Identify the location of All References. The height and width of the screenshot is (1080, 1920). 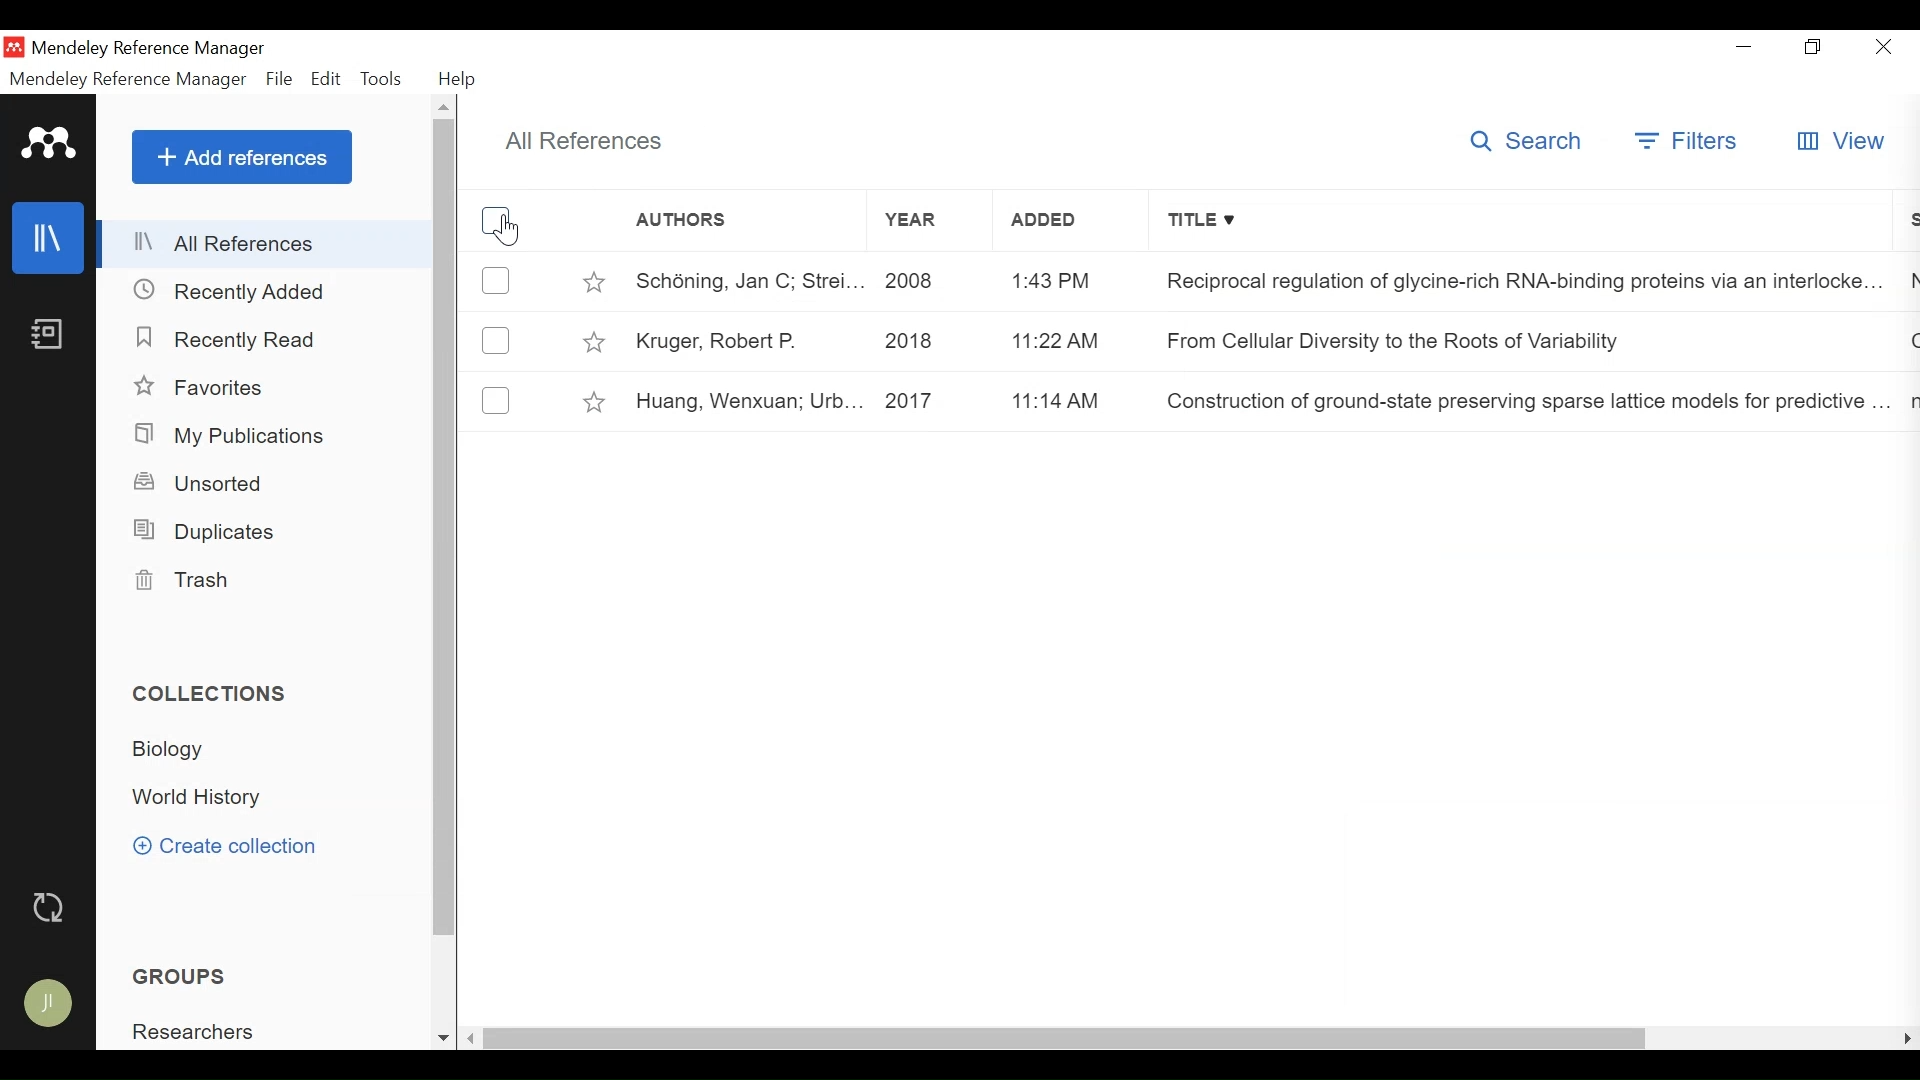
(266, 247).